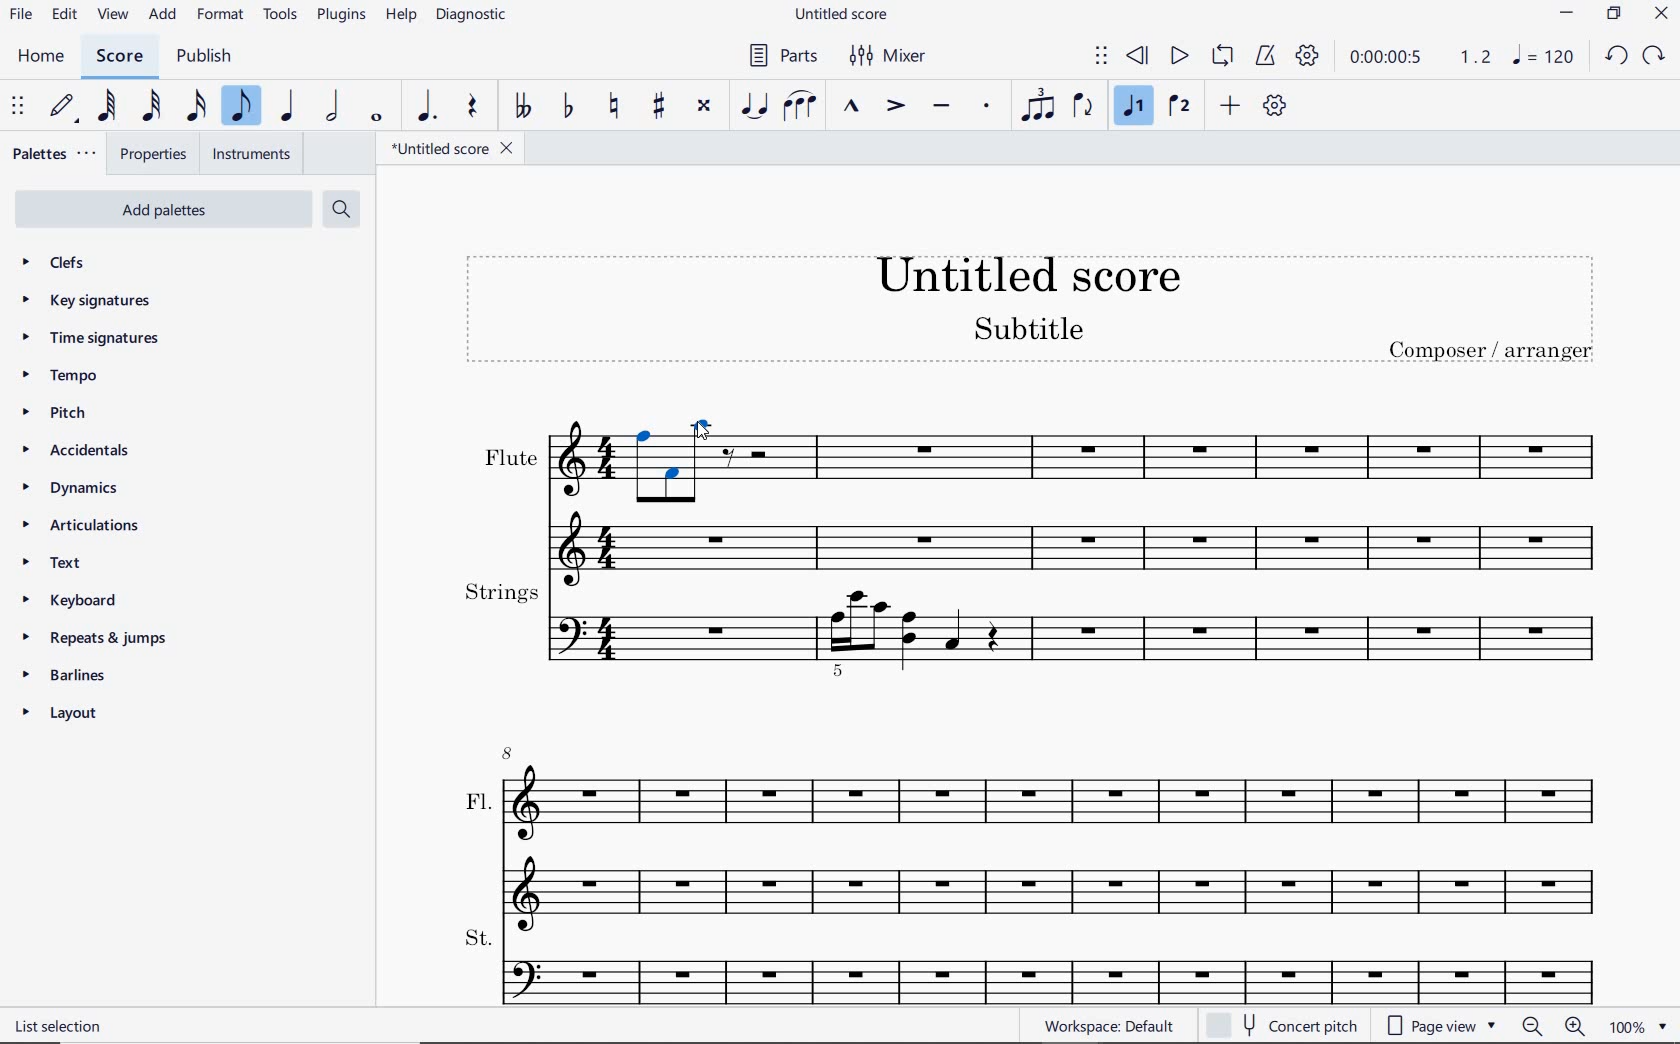 The width and height of the screenshot is (1680, 1044). I want to click on QUARTER NOTE, so click(288, 110).